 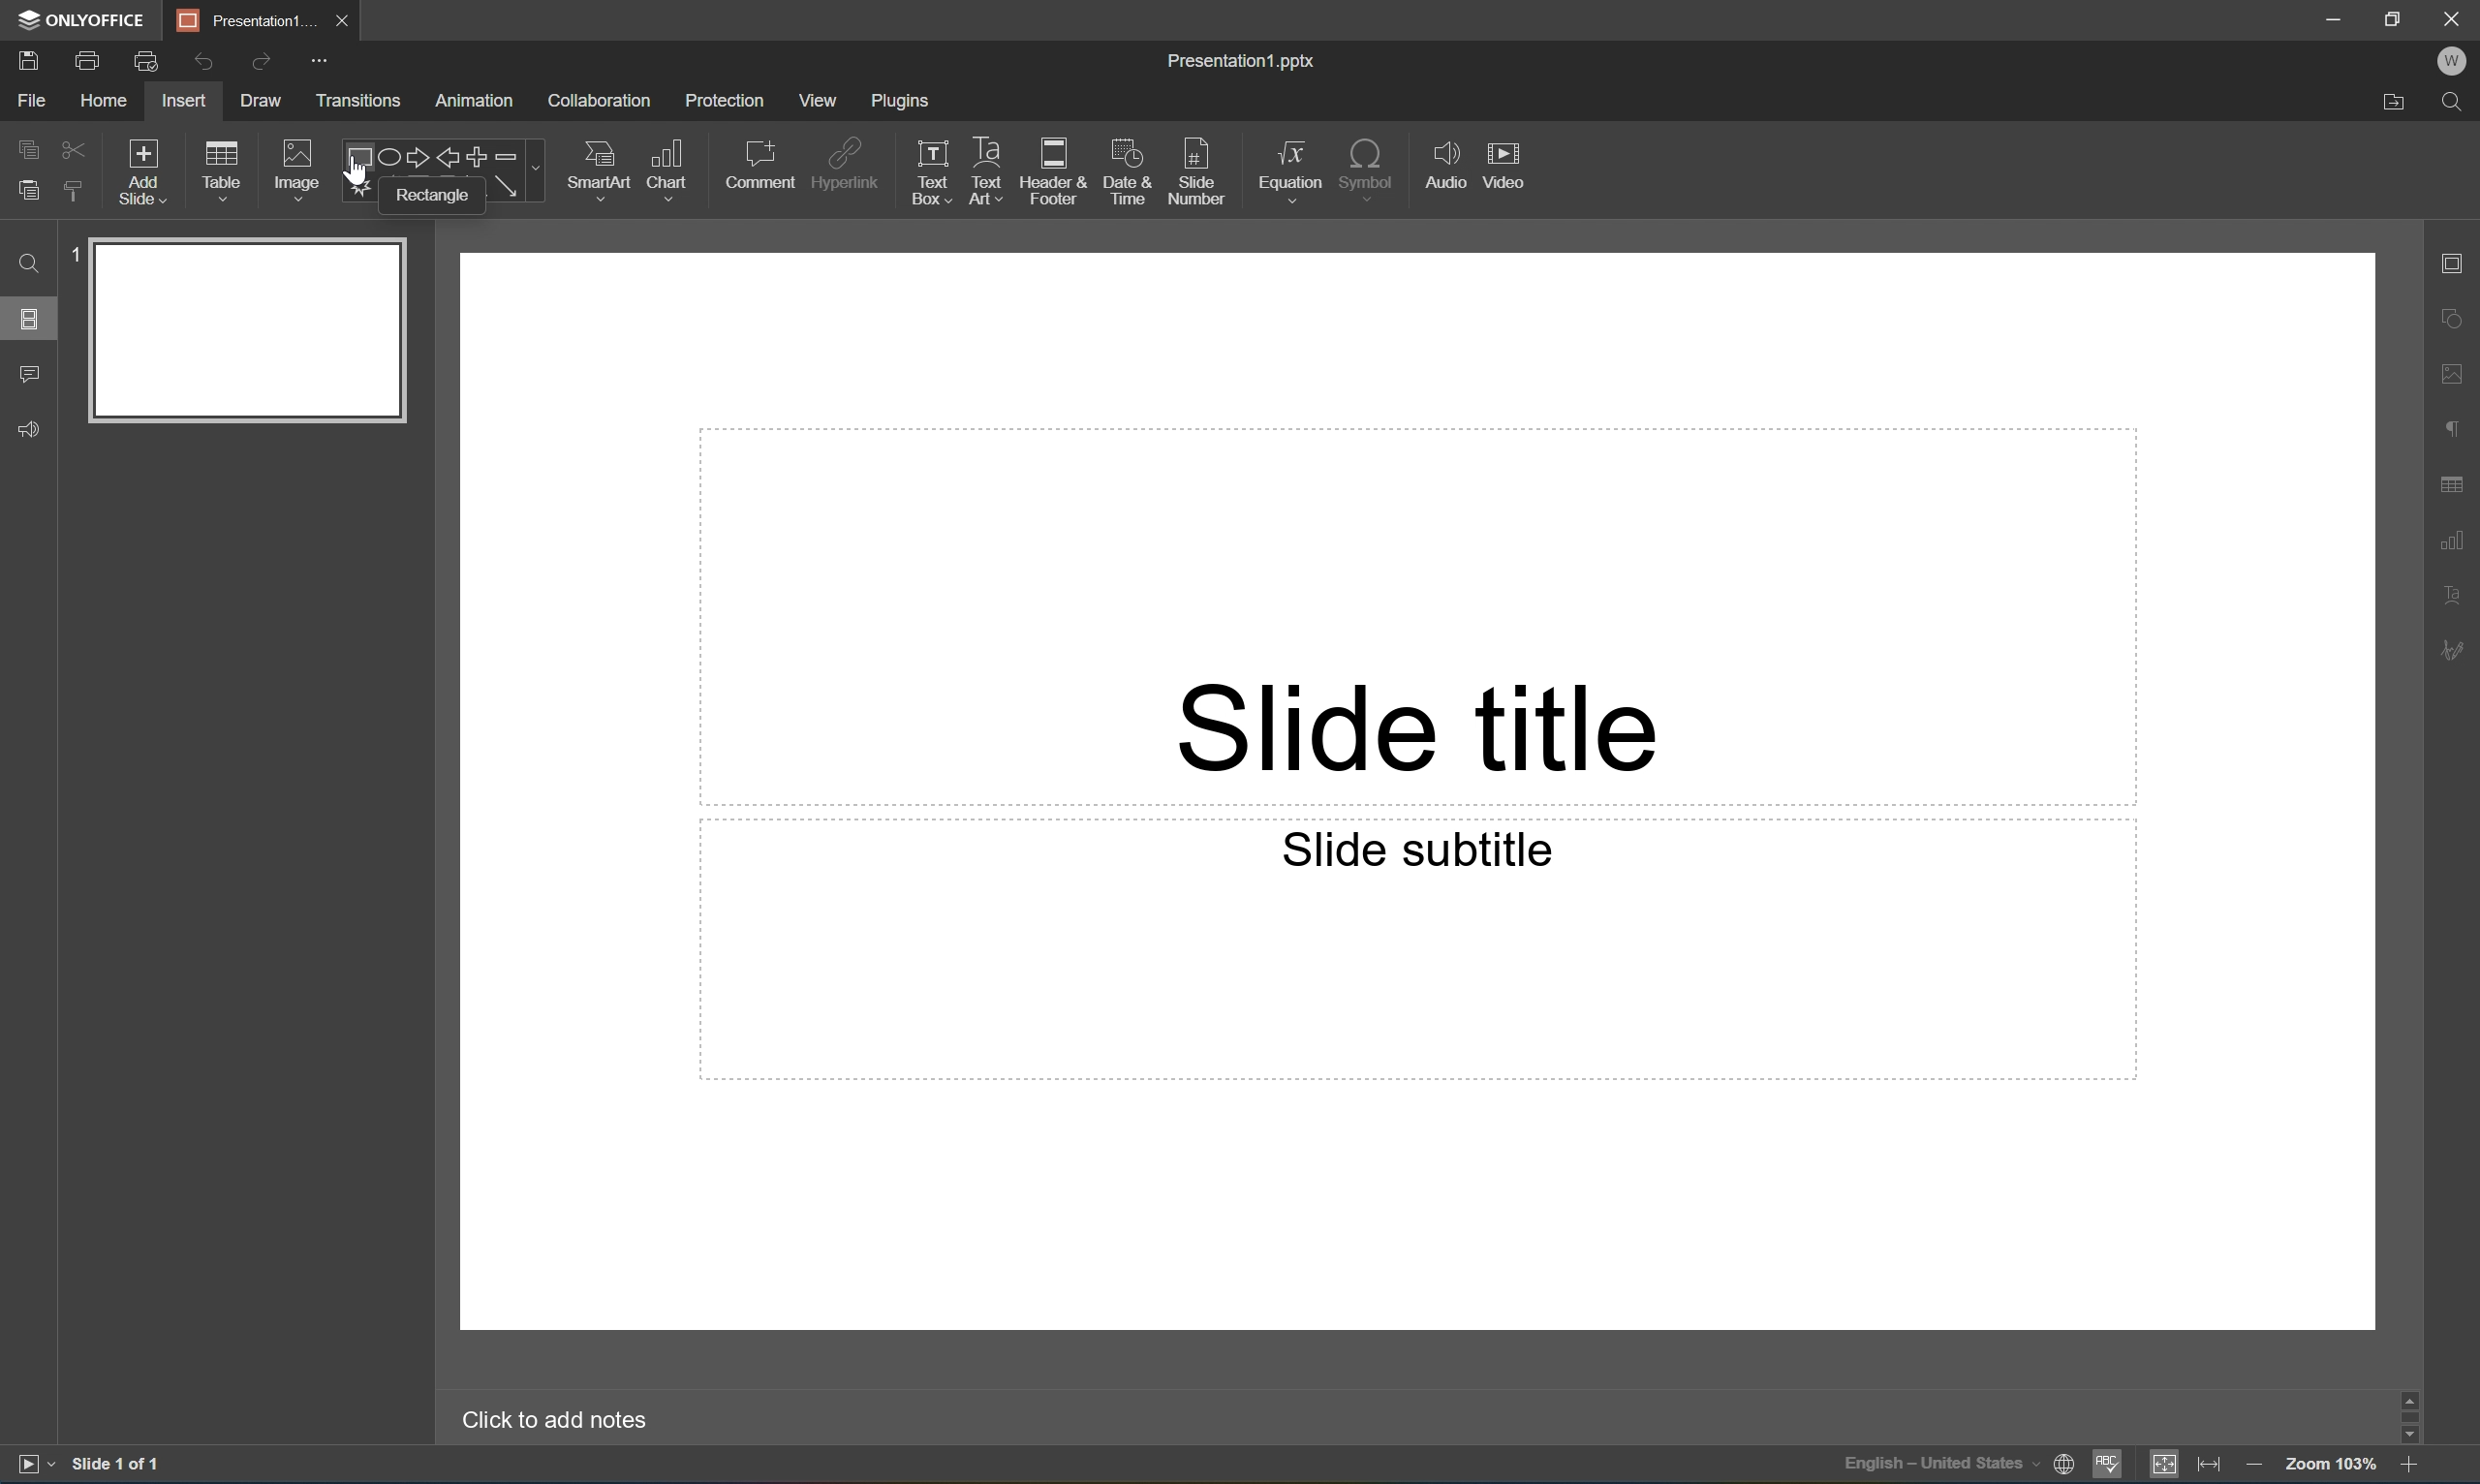 I want to click on Scroll Bar, so click(x=2404, y=1410).